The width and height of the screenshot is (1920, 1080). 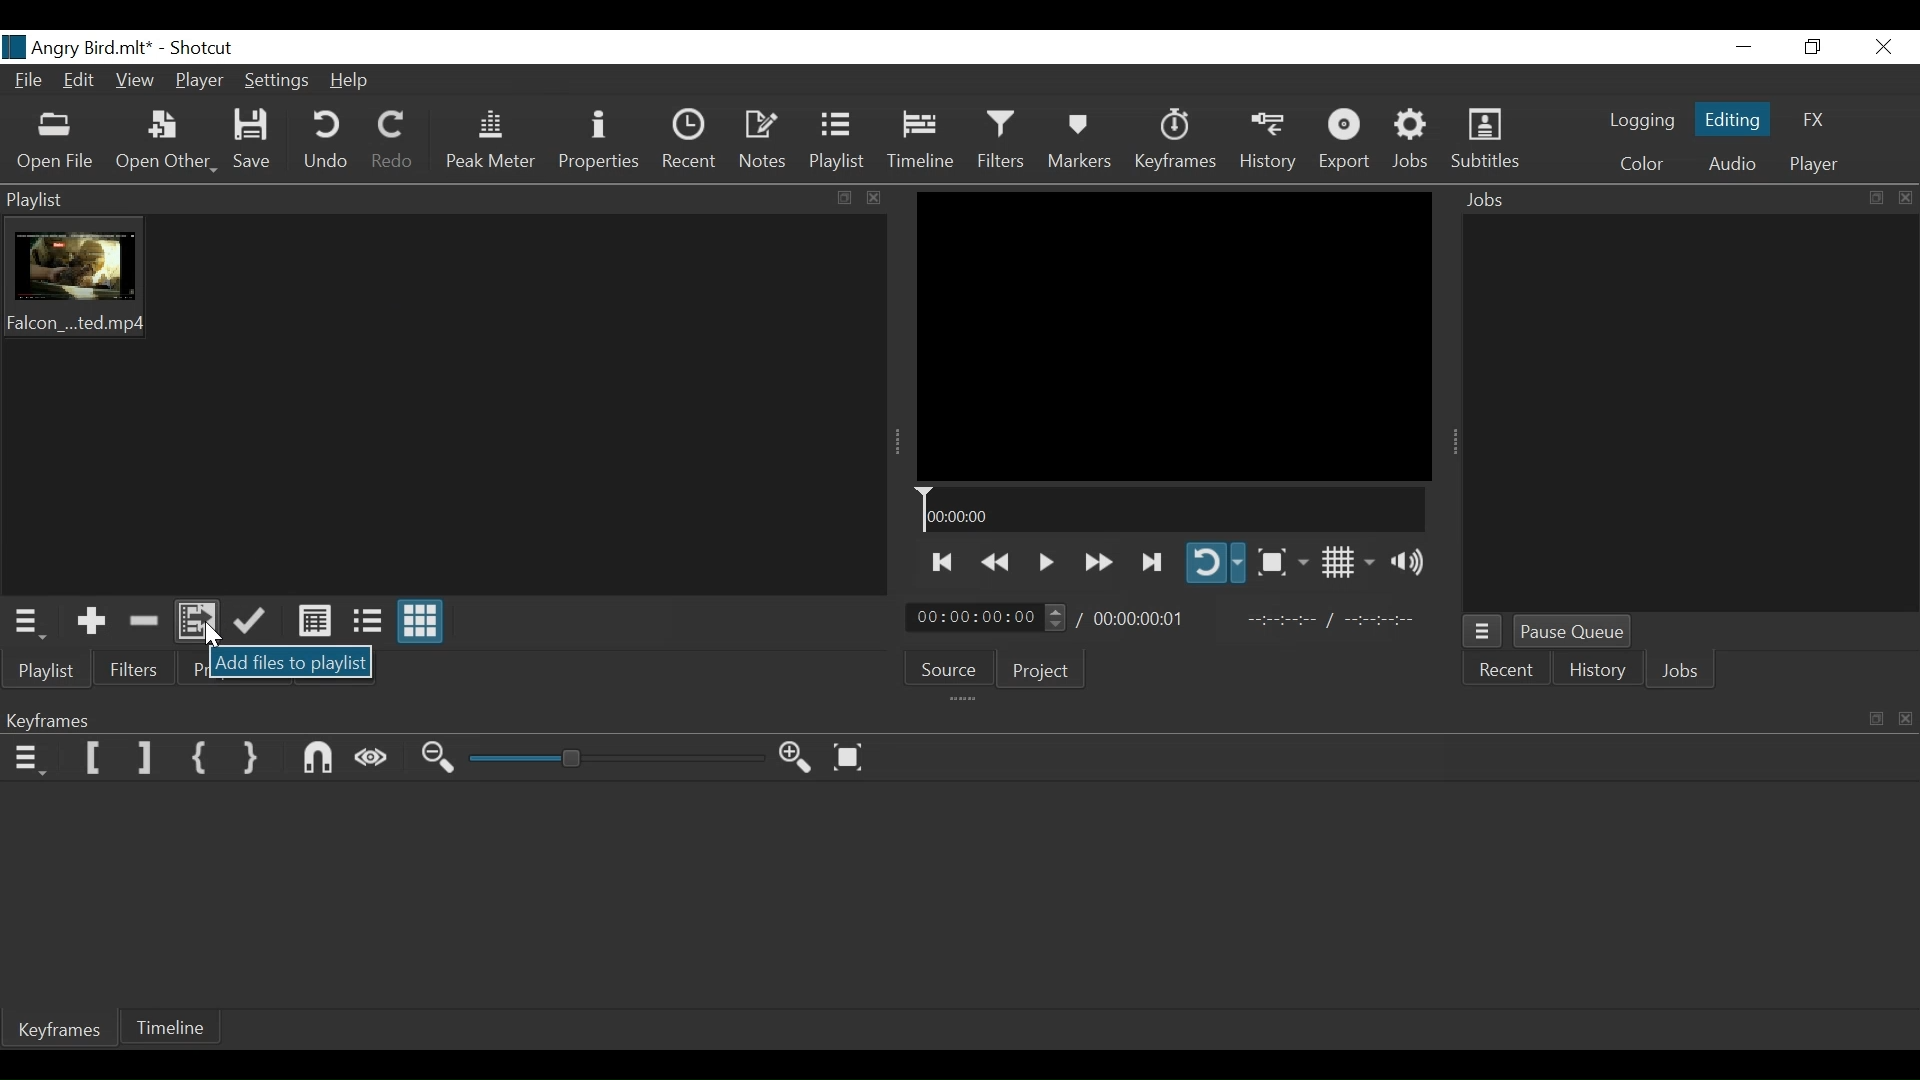 I want to click on Filters, so click(x=1004, y=141).